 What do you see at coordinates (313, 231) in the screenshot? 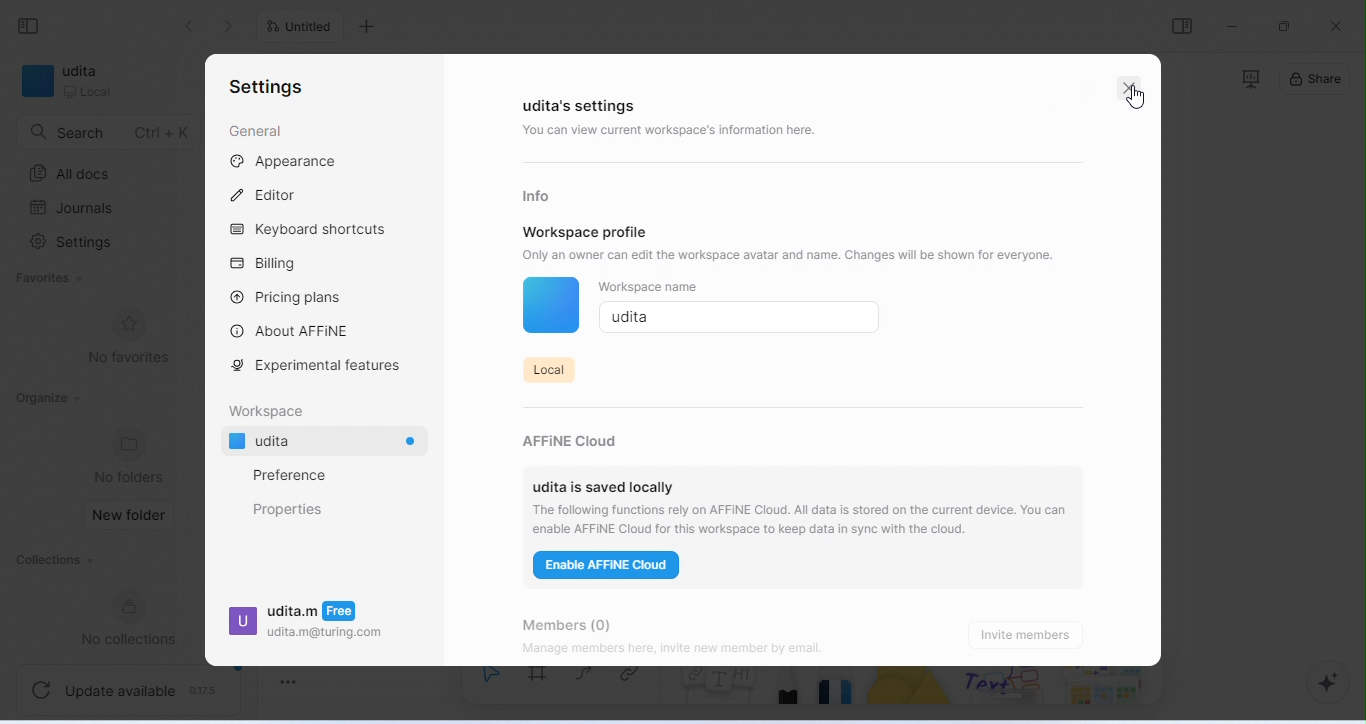
I see `keyboard shortcuts` at bounding box center [313, 231].